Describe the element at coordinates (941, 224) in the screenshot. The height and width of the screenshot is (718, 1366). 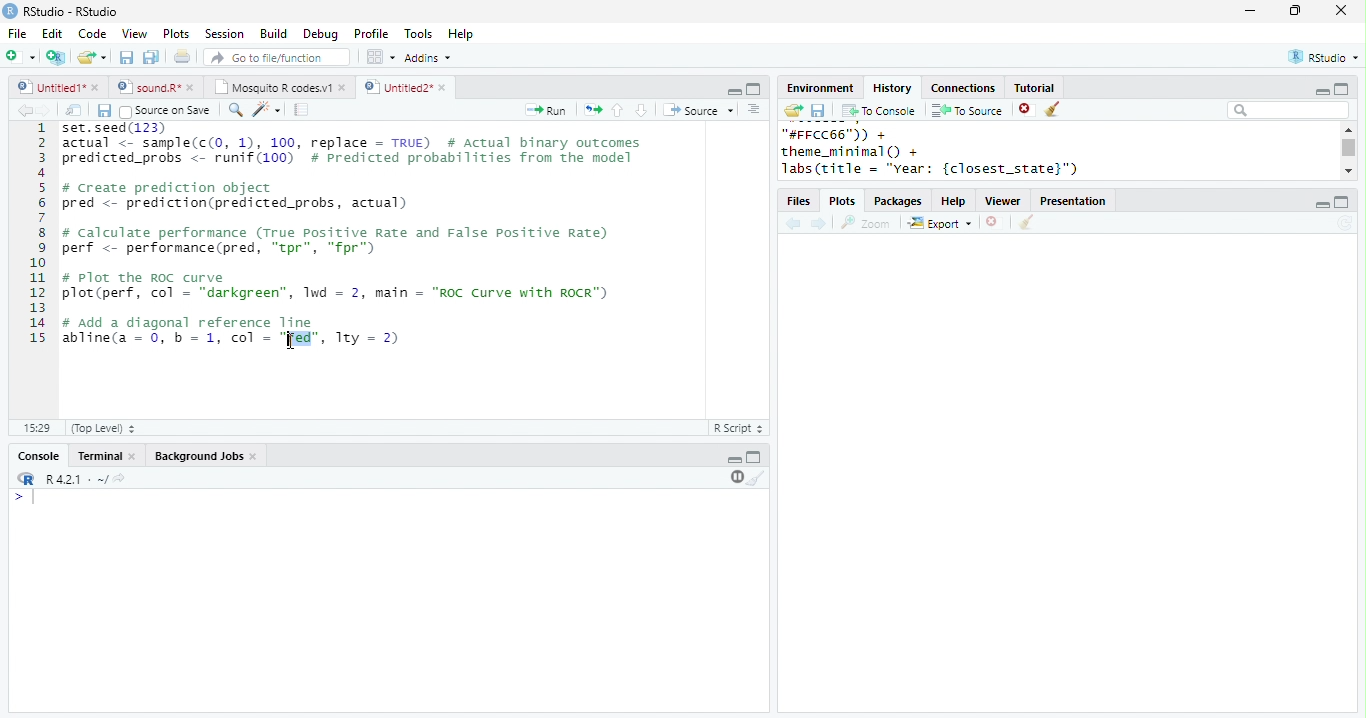
I see `Export` at that location.